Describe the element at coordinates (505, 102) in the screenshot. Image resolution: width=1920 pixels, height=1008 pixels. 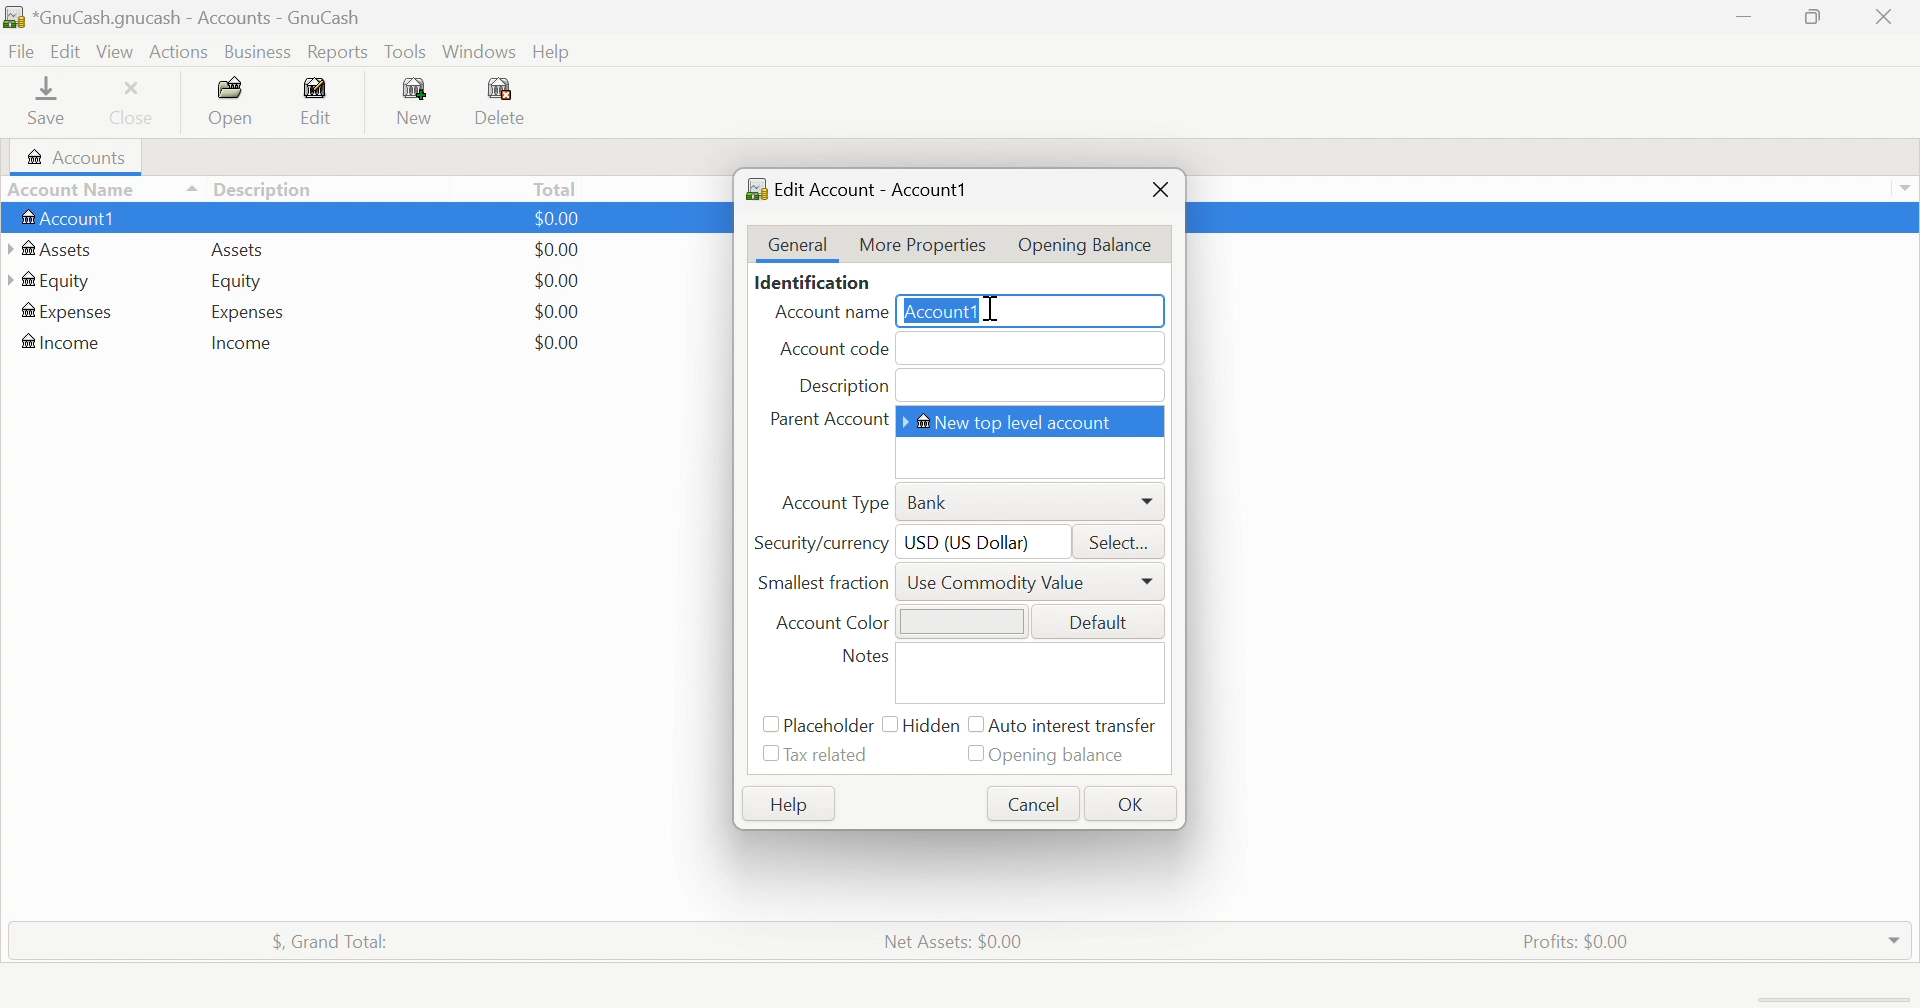
I see `Delete` at that location.